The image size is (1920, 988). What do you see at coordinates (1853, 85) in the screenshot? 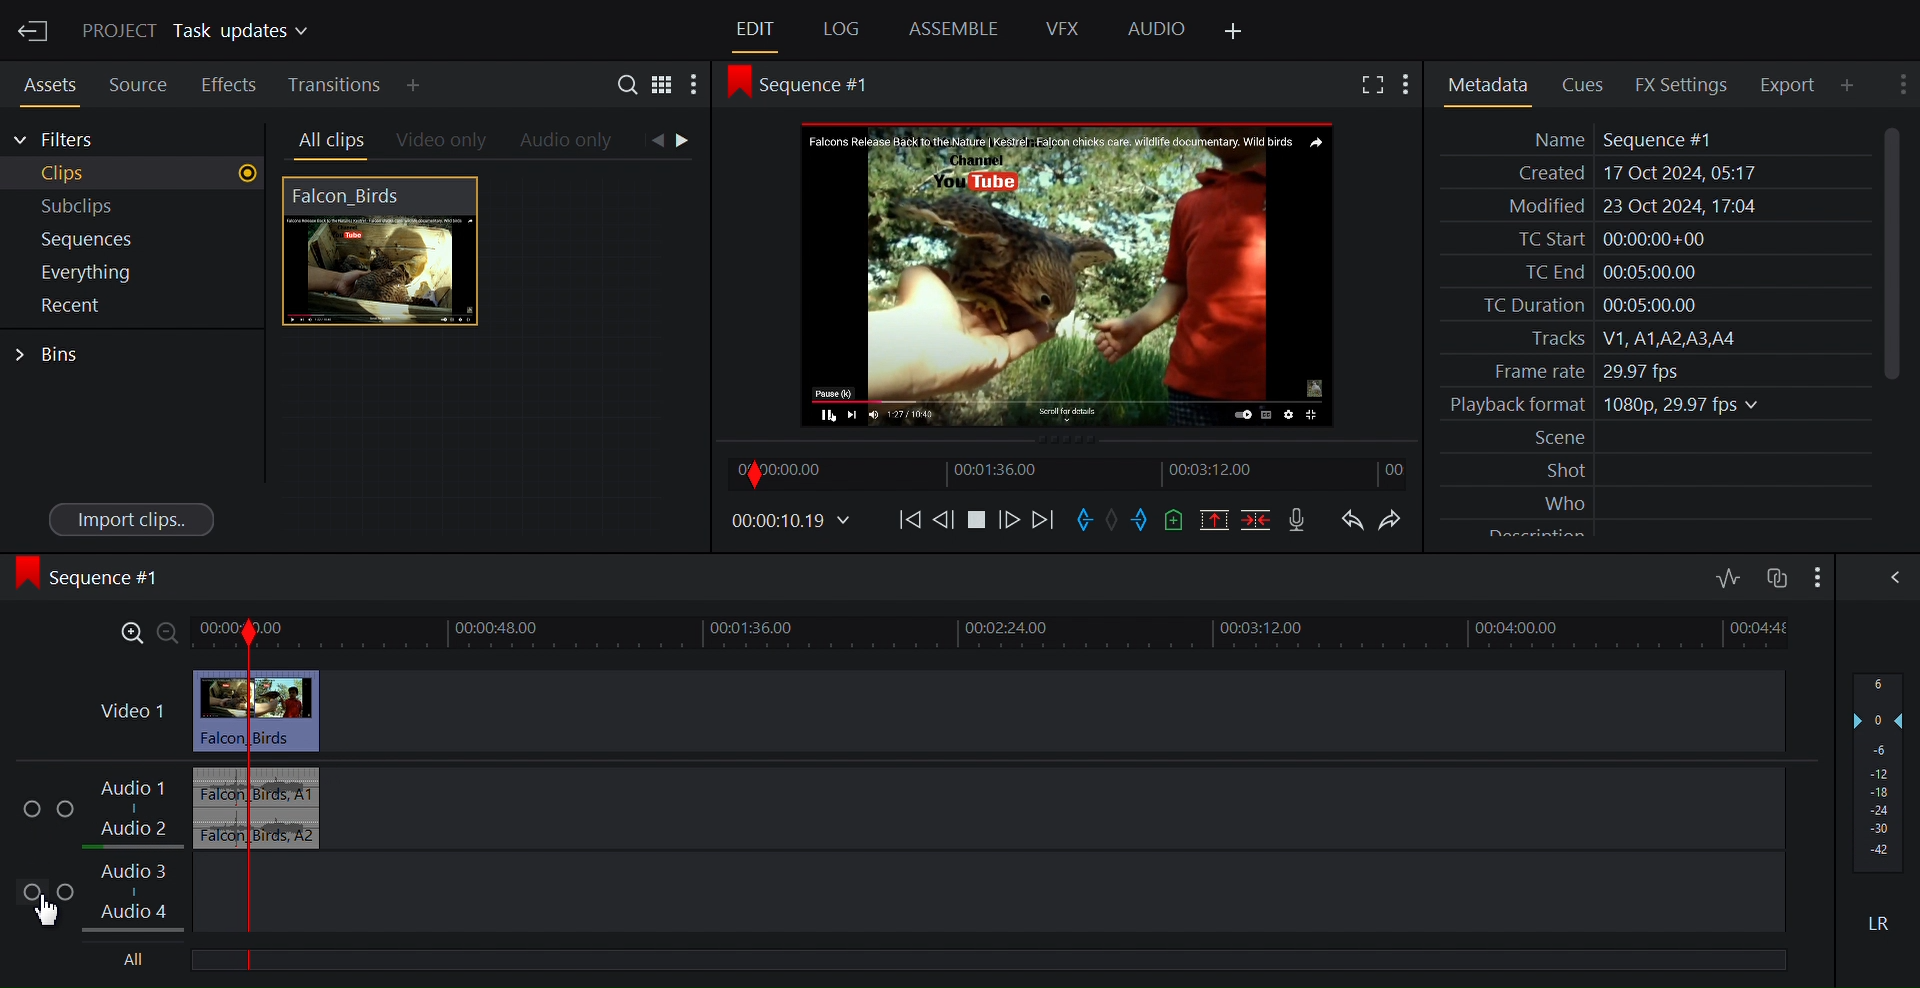
I see `Add Panle` at bounding box center [1853, 85].